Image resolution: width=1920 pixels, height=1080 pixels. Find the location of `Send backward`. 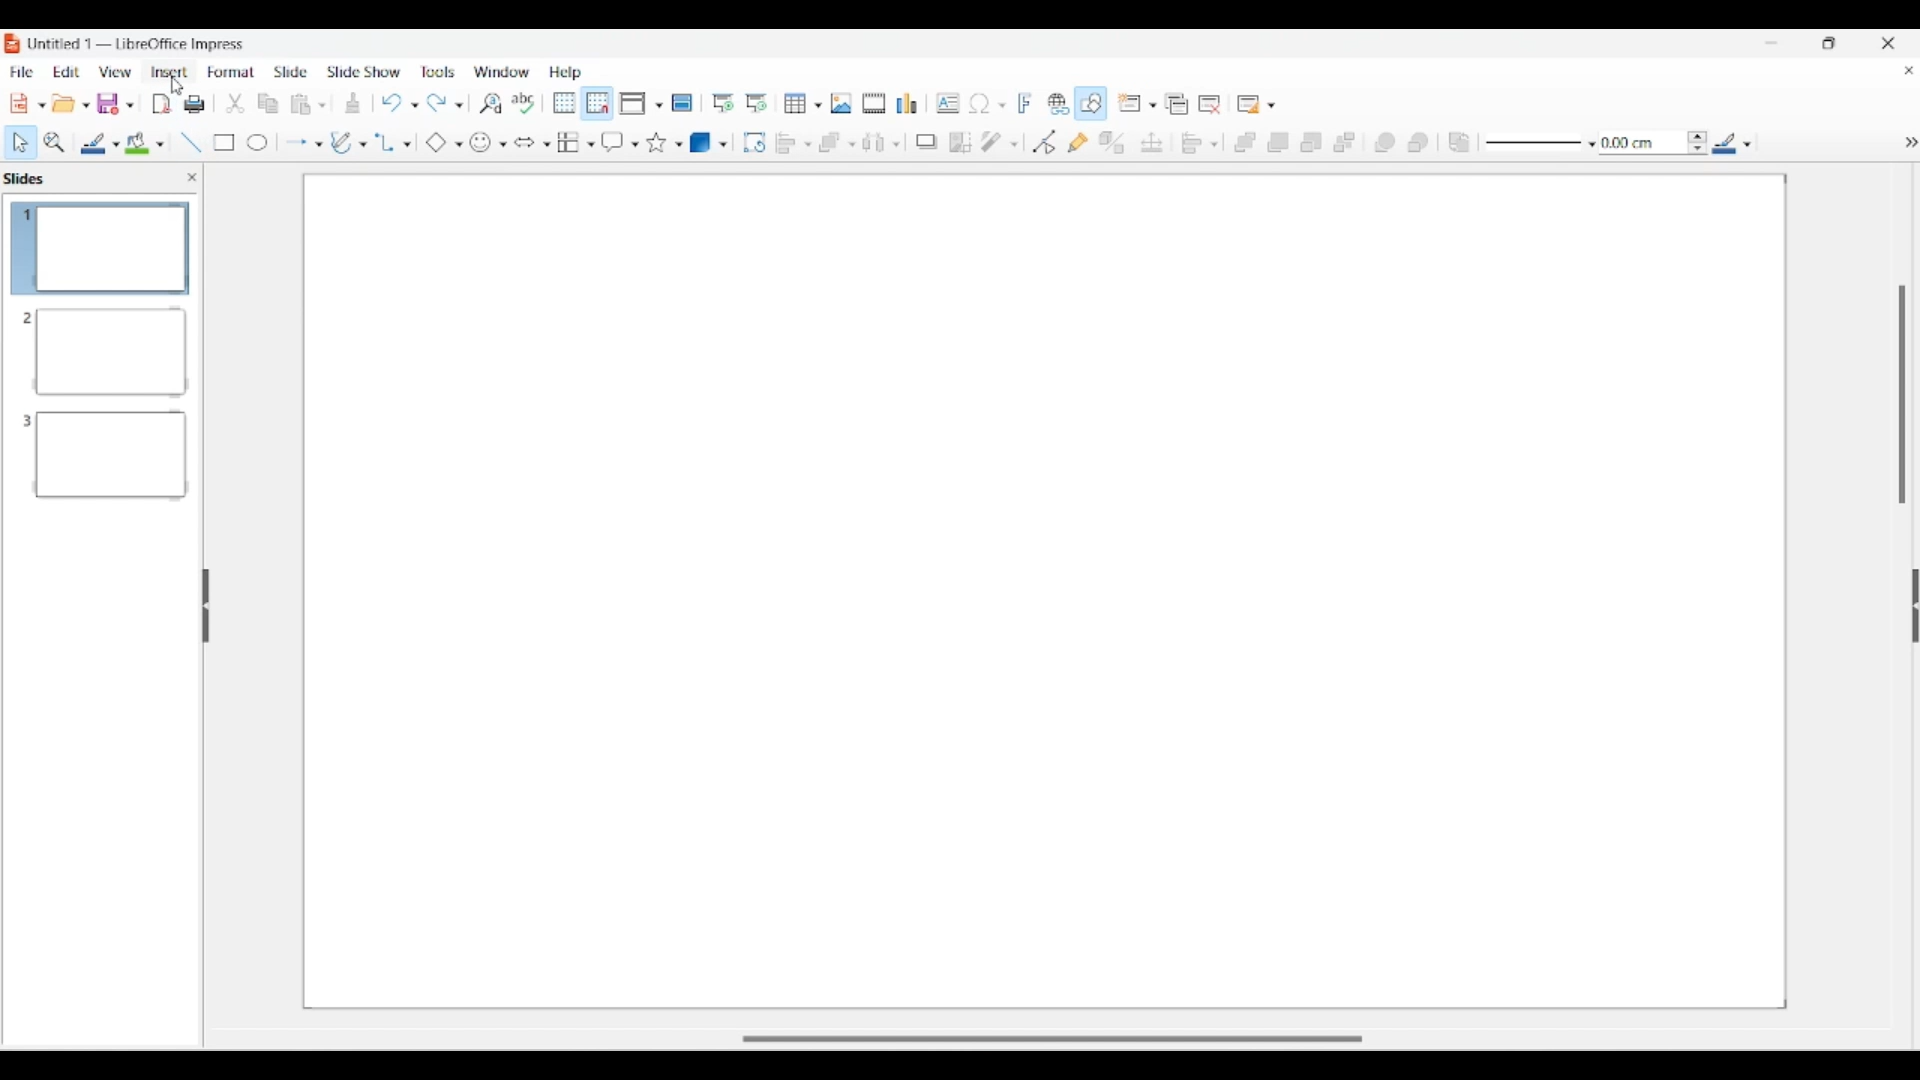

Send backward is located at coordinates (1312, 142).